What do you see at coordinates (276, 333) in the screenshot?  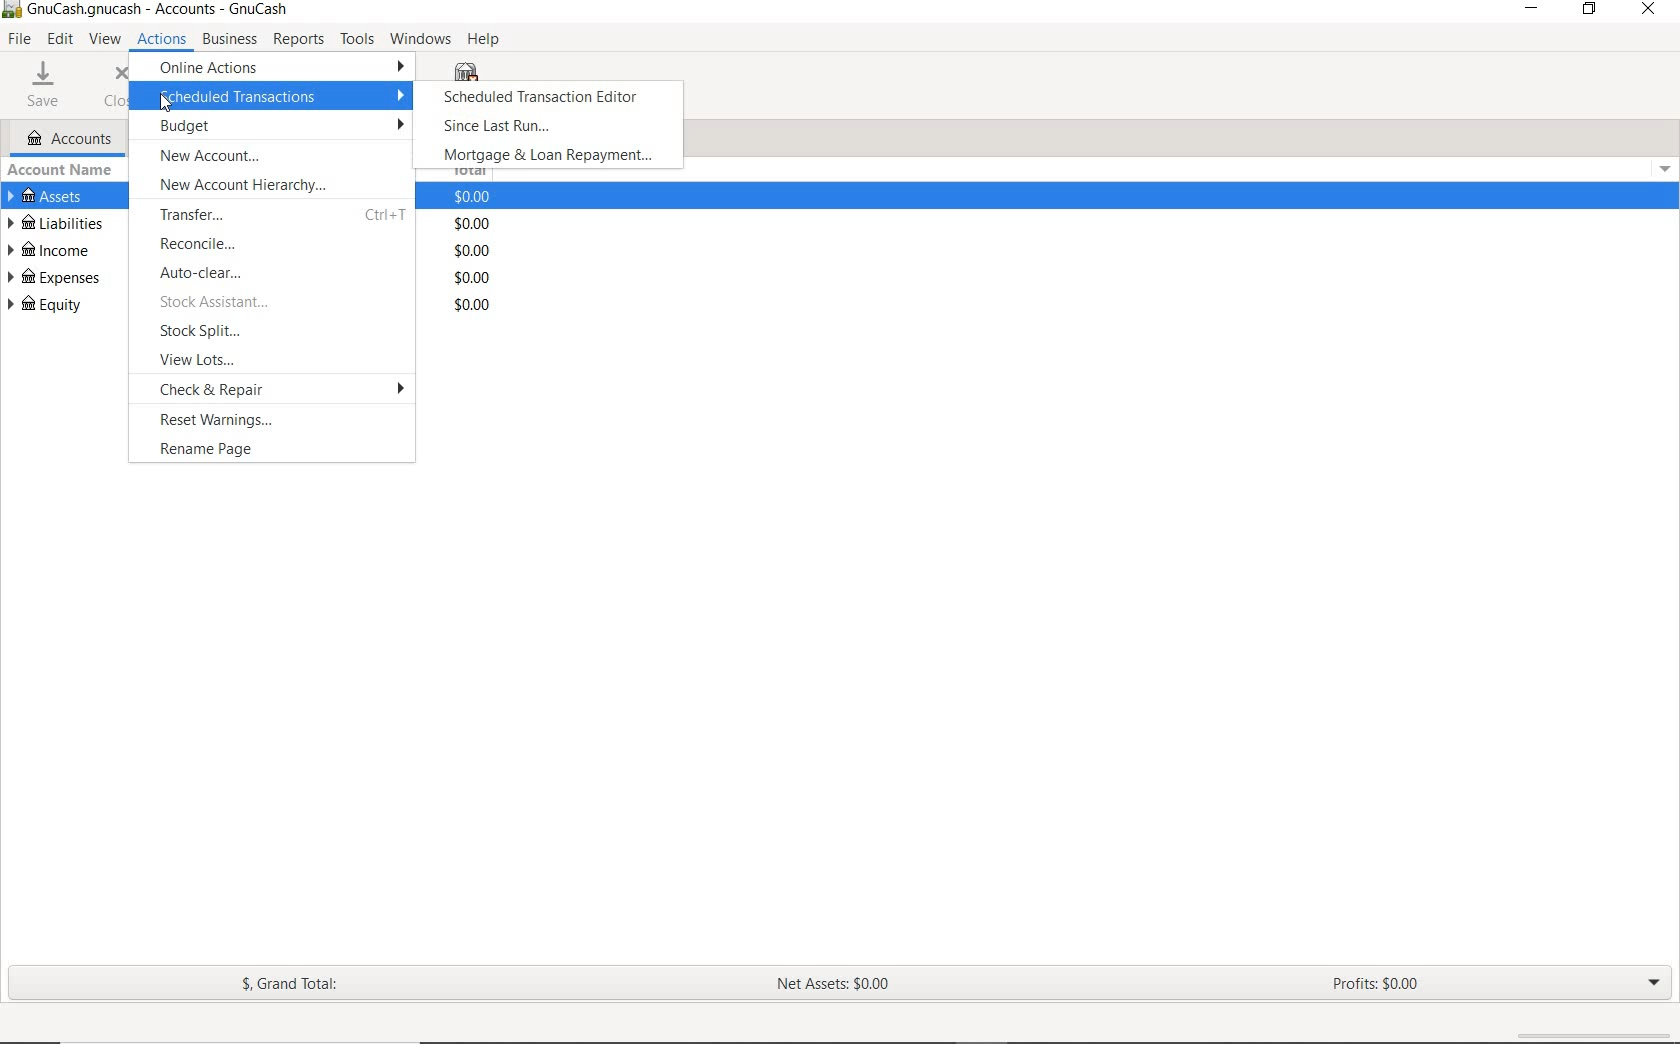 I see `STOCK SPLIT` at bounding box center [276, 333].